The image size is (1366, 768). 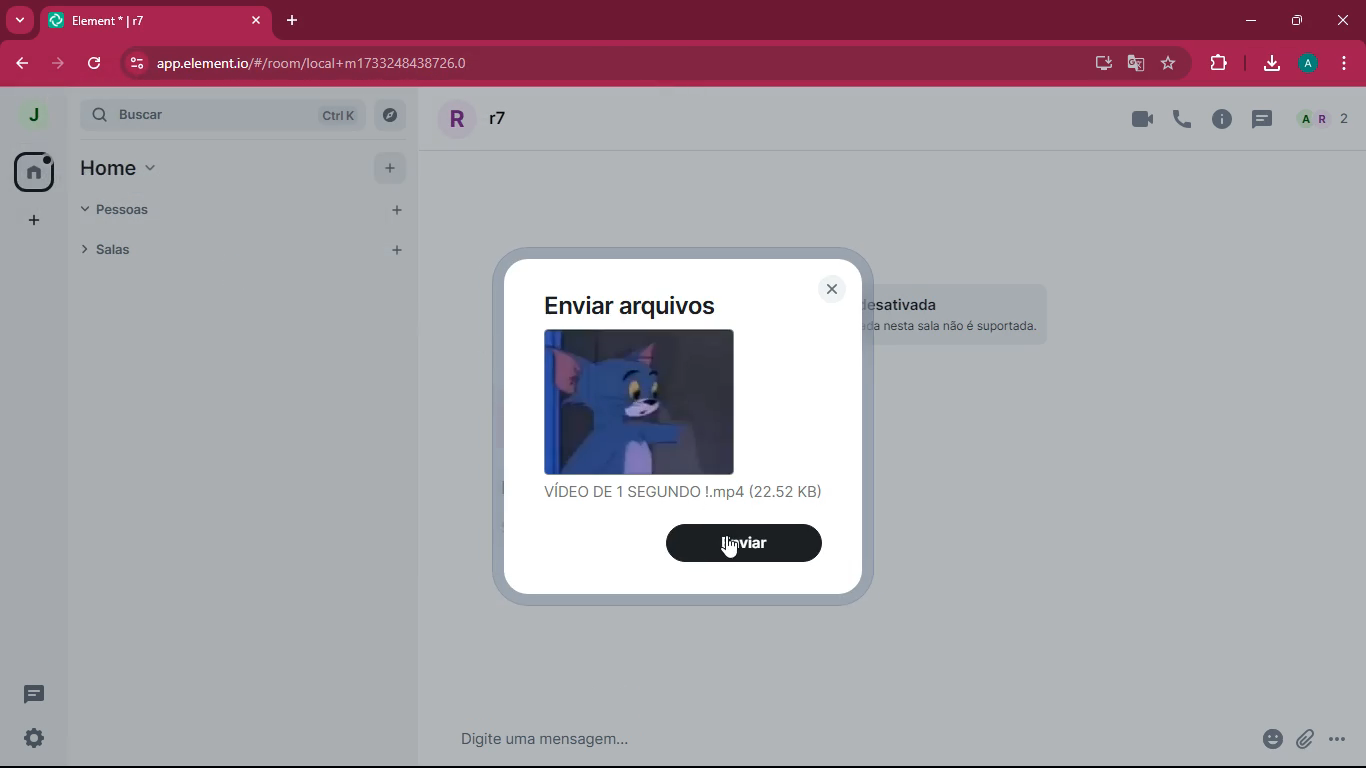 I want to click on desktop, so click(x=1098, y=64).